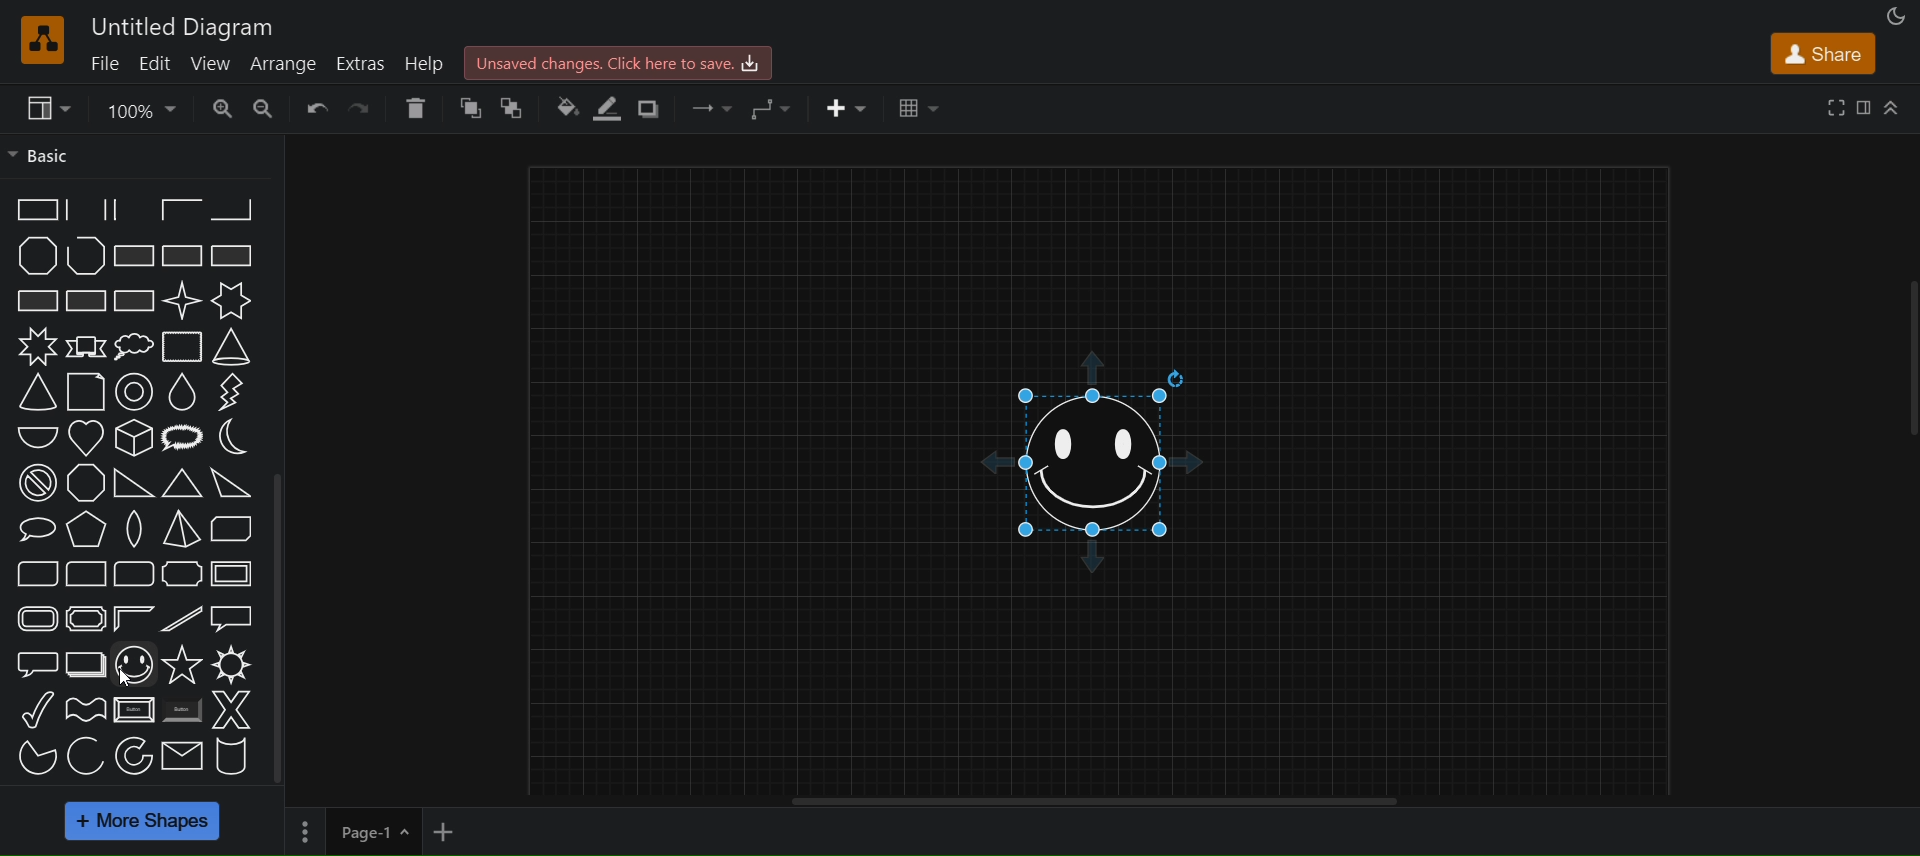 This screenshot has width=1920, height=856. Describe the element at coordinates (133, 439) in the screenshot. I see `isometric cube` at that location.